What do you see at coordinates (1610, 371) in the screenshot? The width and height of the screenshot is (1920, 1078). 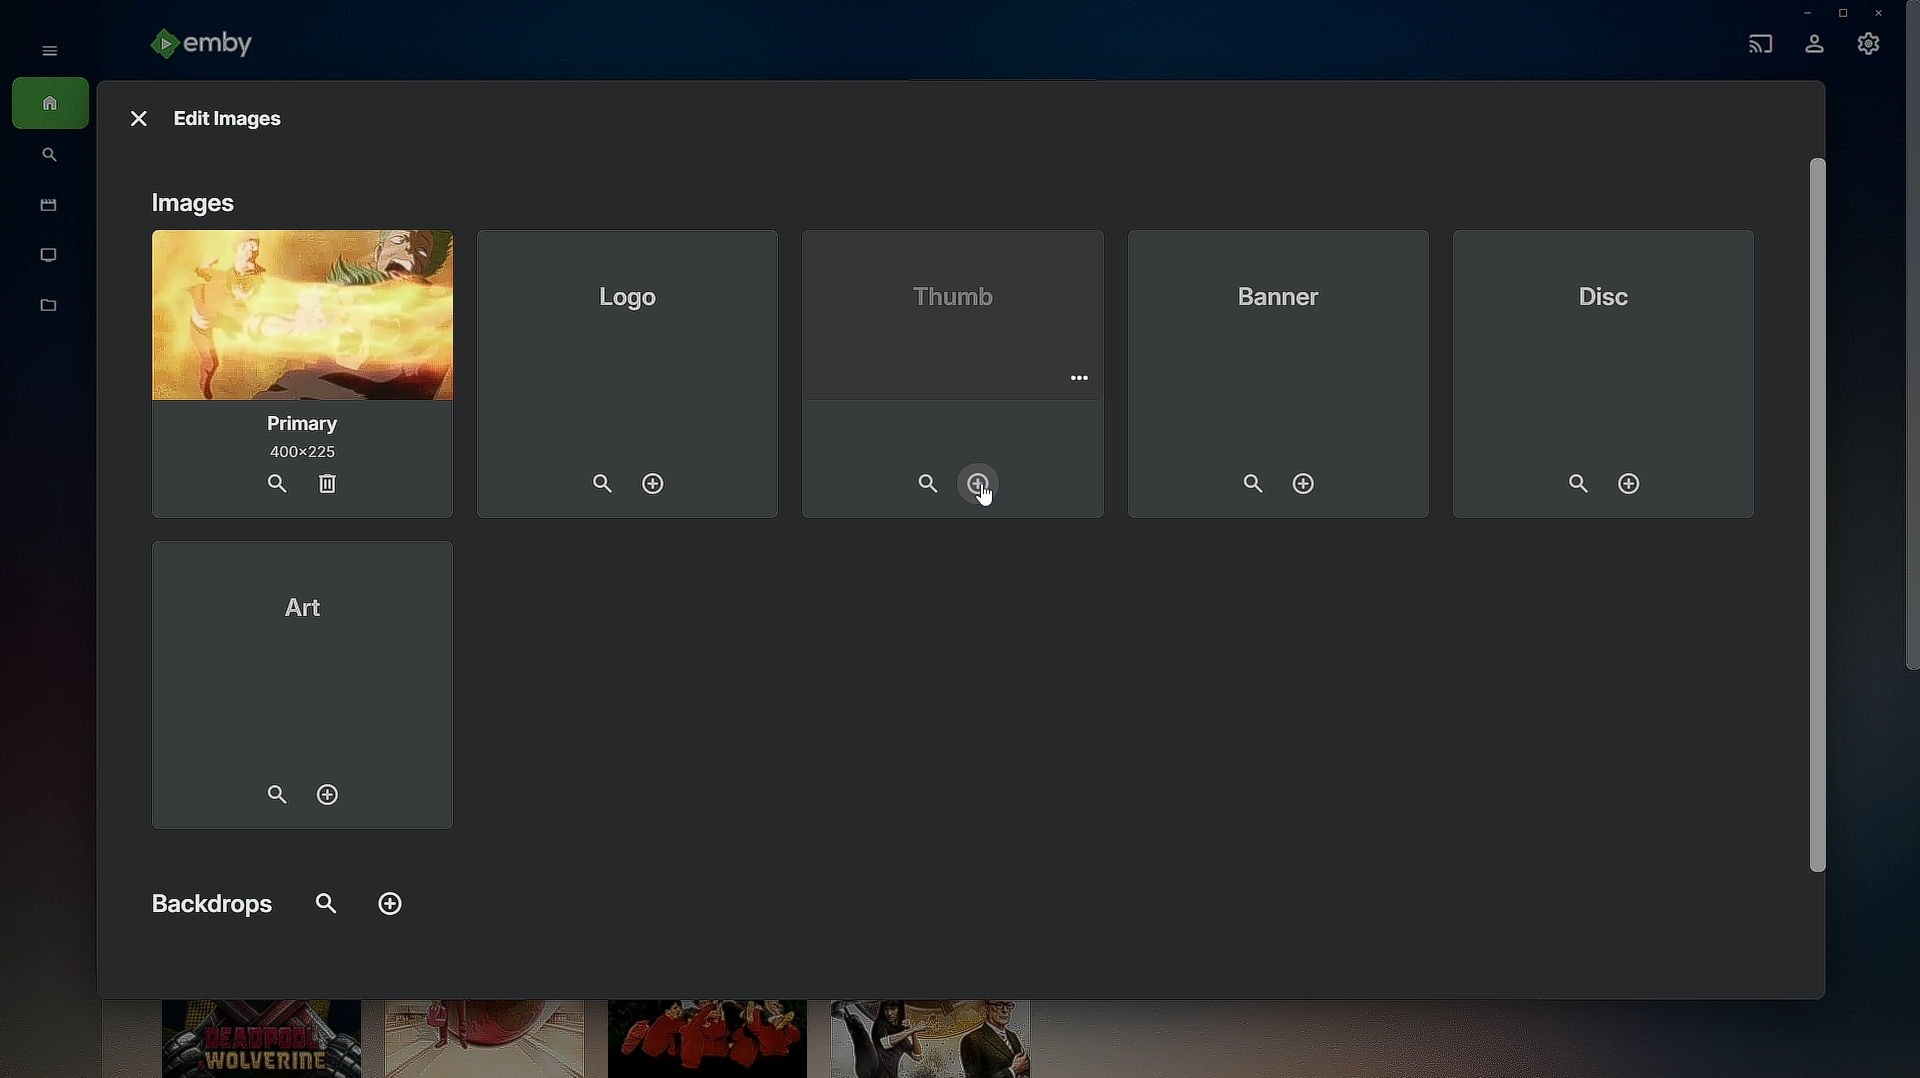 I see `Disc` at bounding box center [1610, 371].